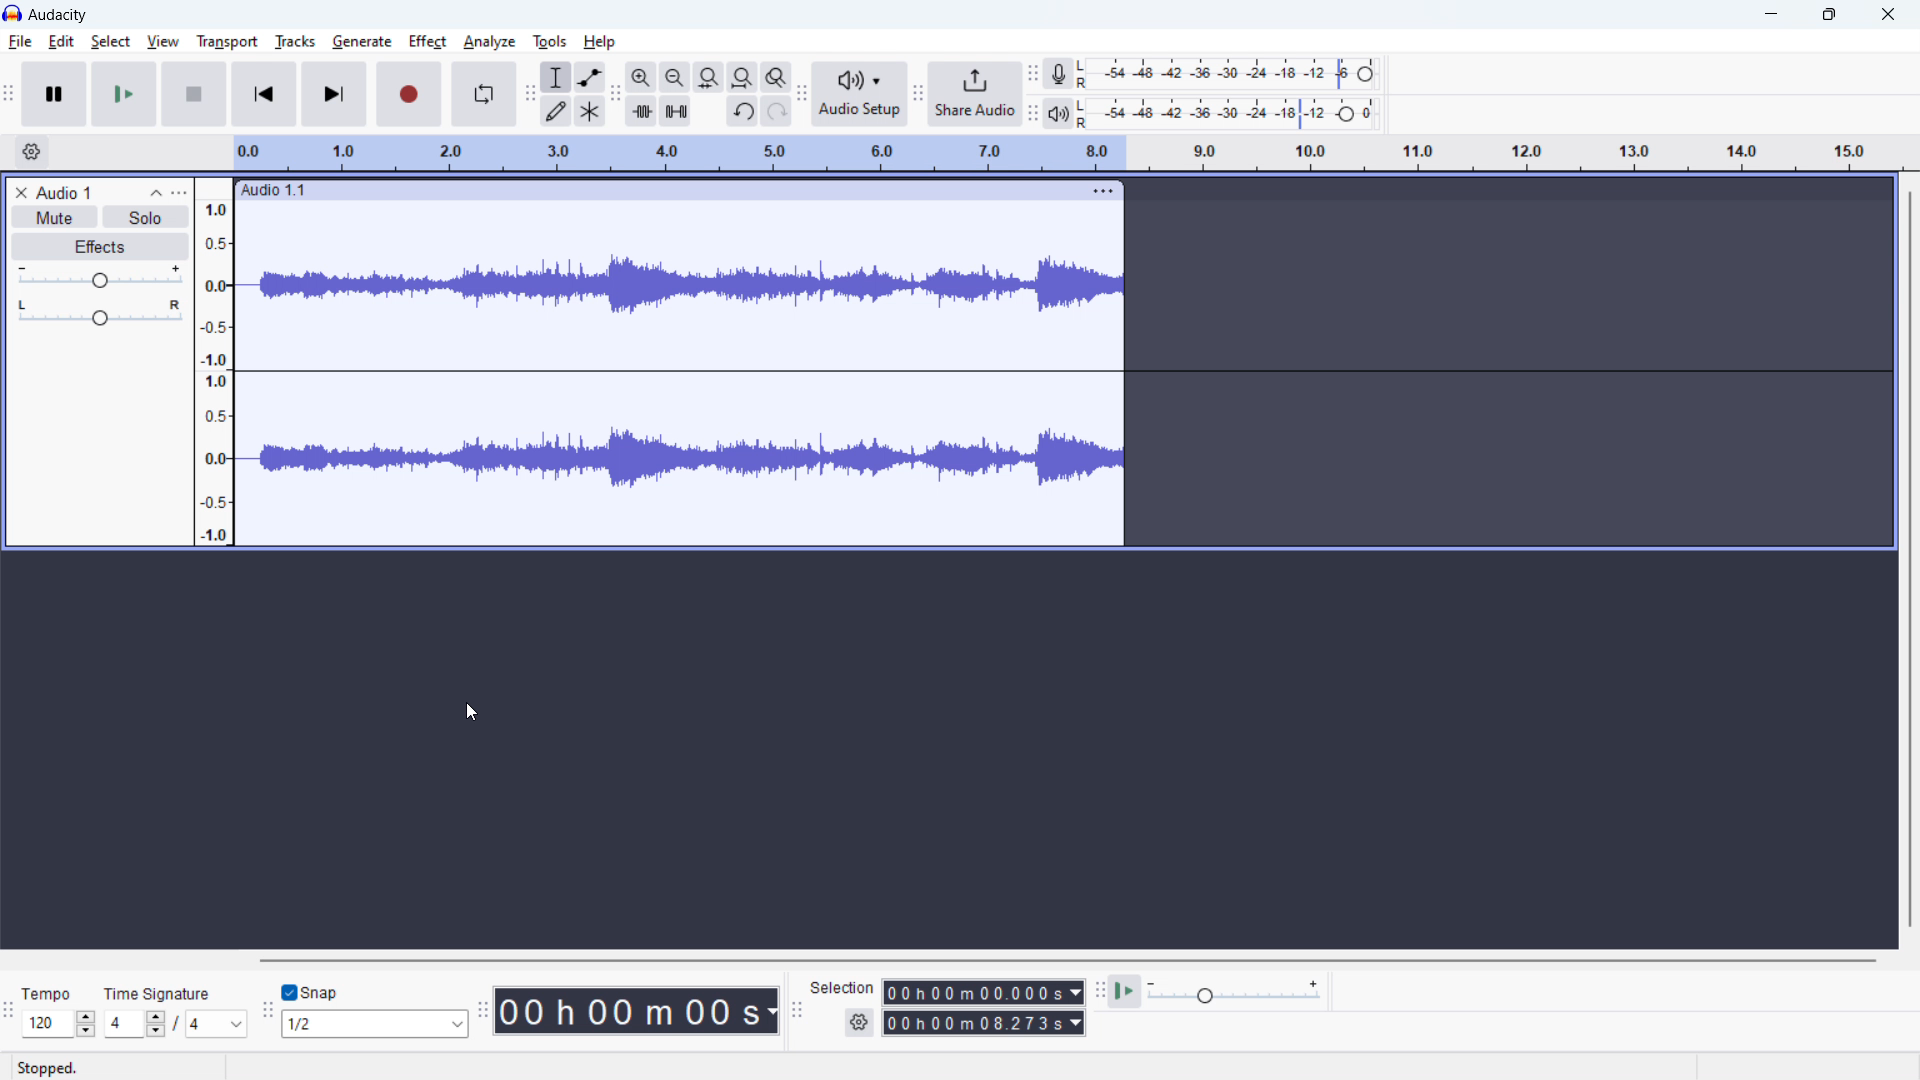 Image resolution: width=1920 pixels, height=1080 pixels. I want to click on start, so click(124, 93).